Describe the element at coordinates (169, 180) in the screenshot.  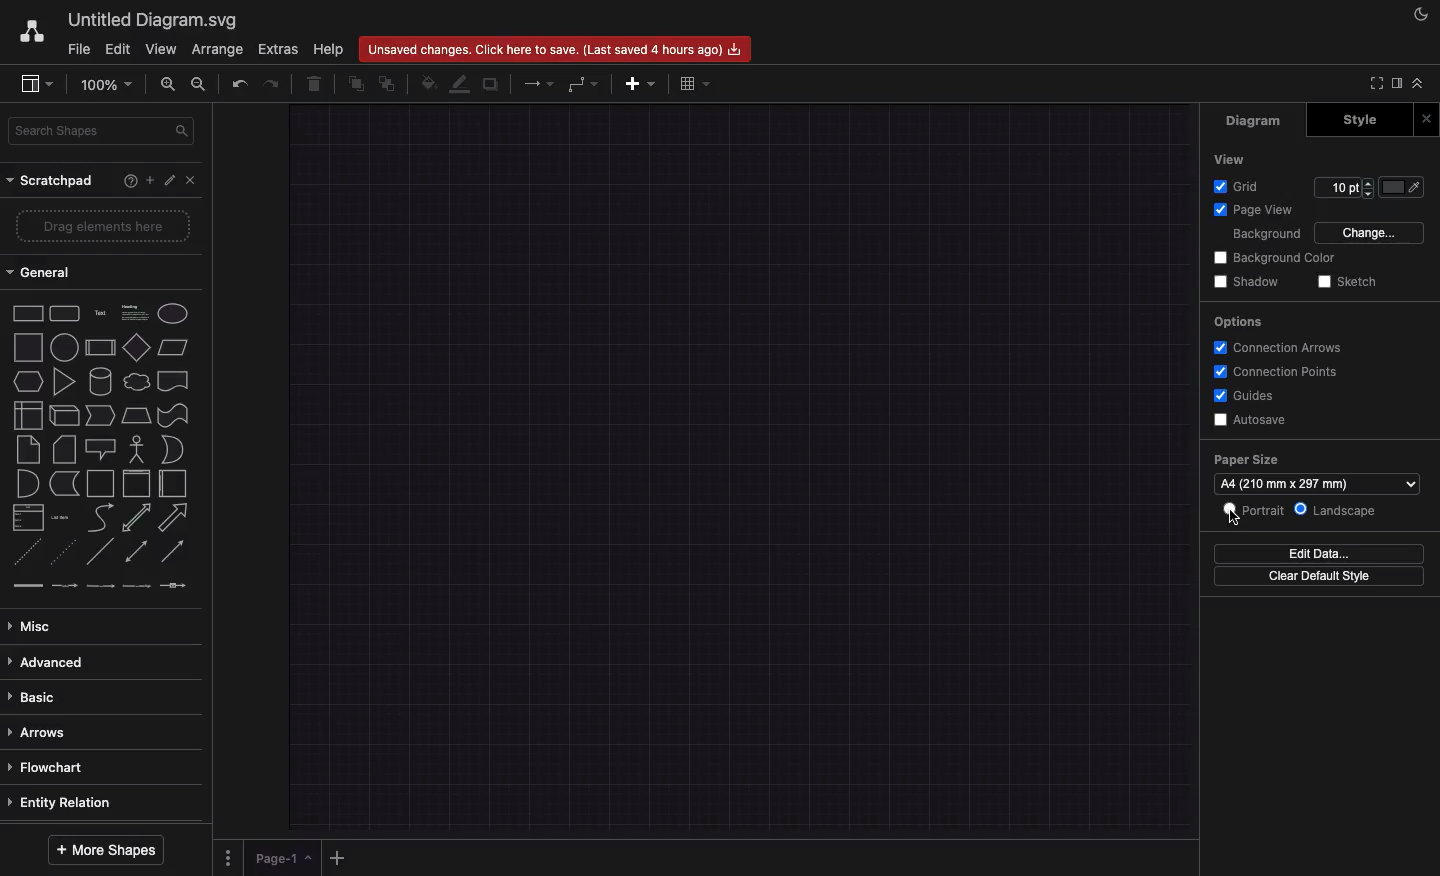
I see `Tools` at that location.